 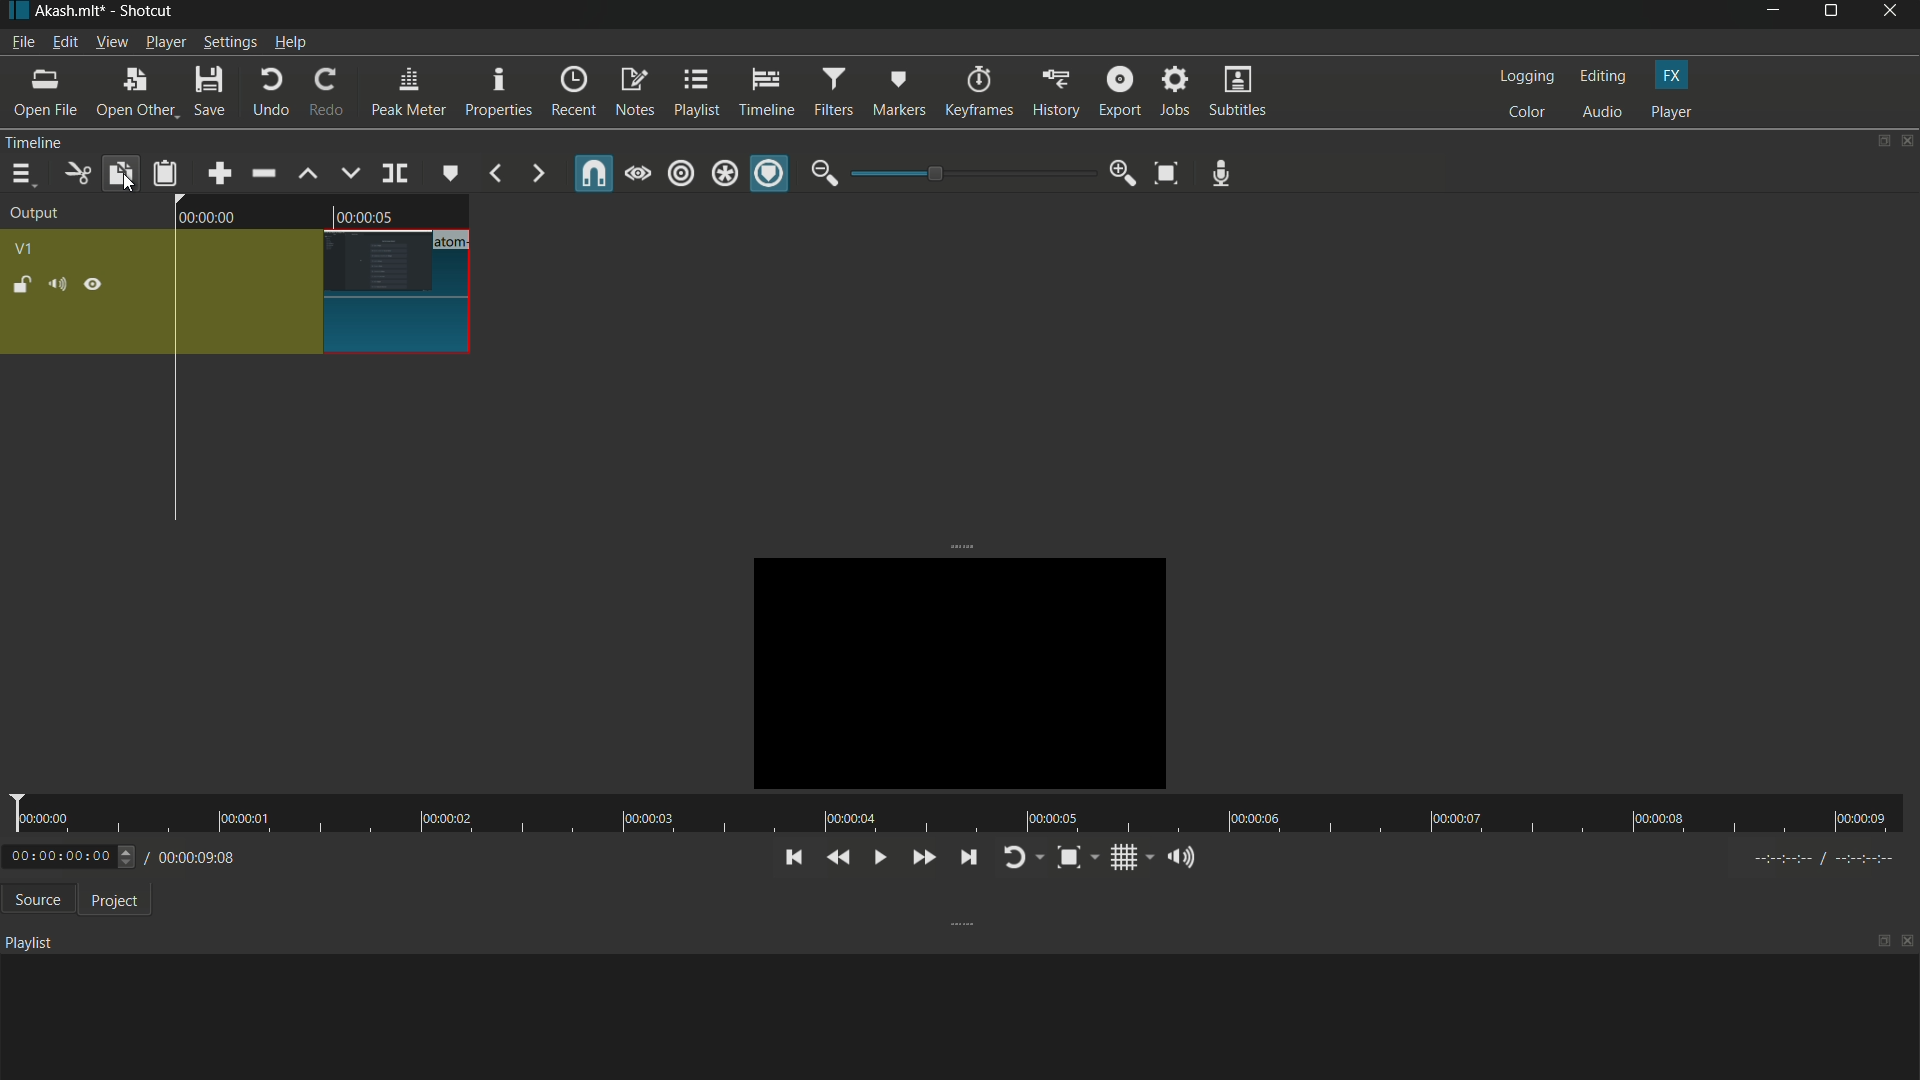 What do you see at coordinates (1603, 113) in the screenshot?
I see `audio` at bounding box center [1603, 113].